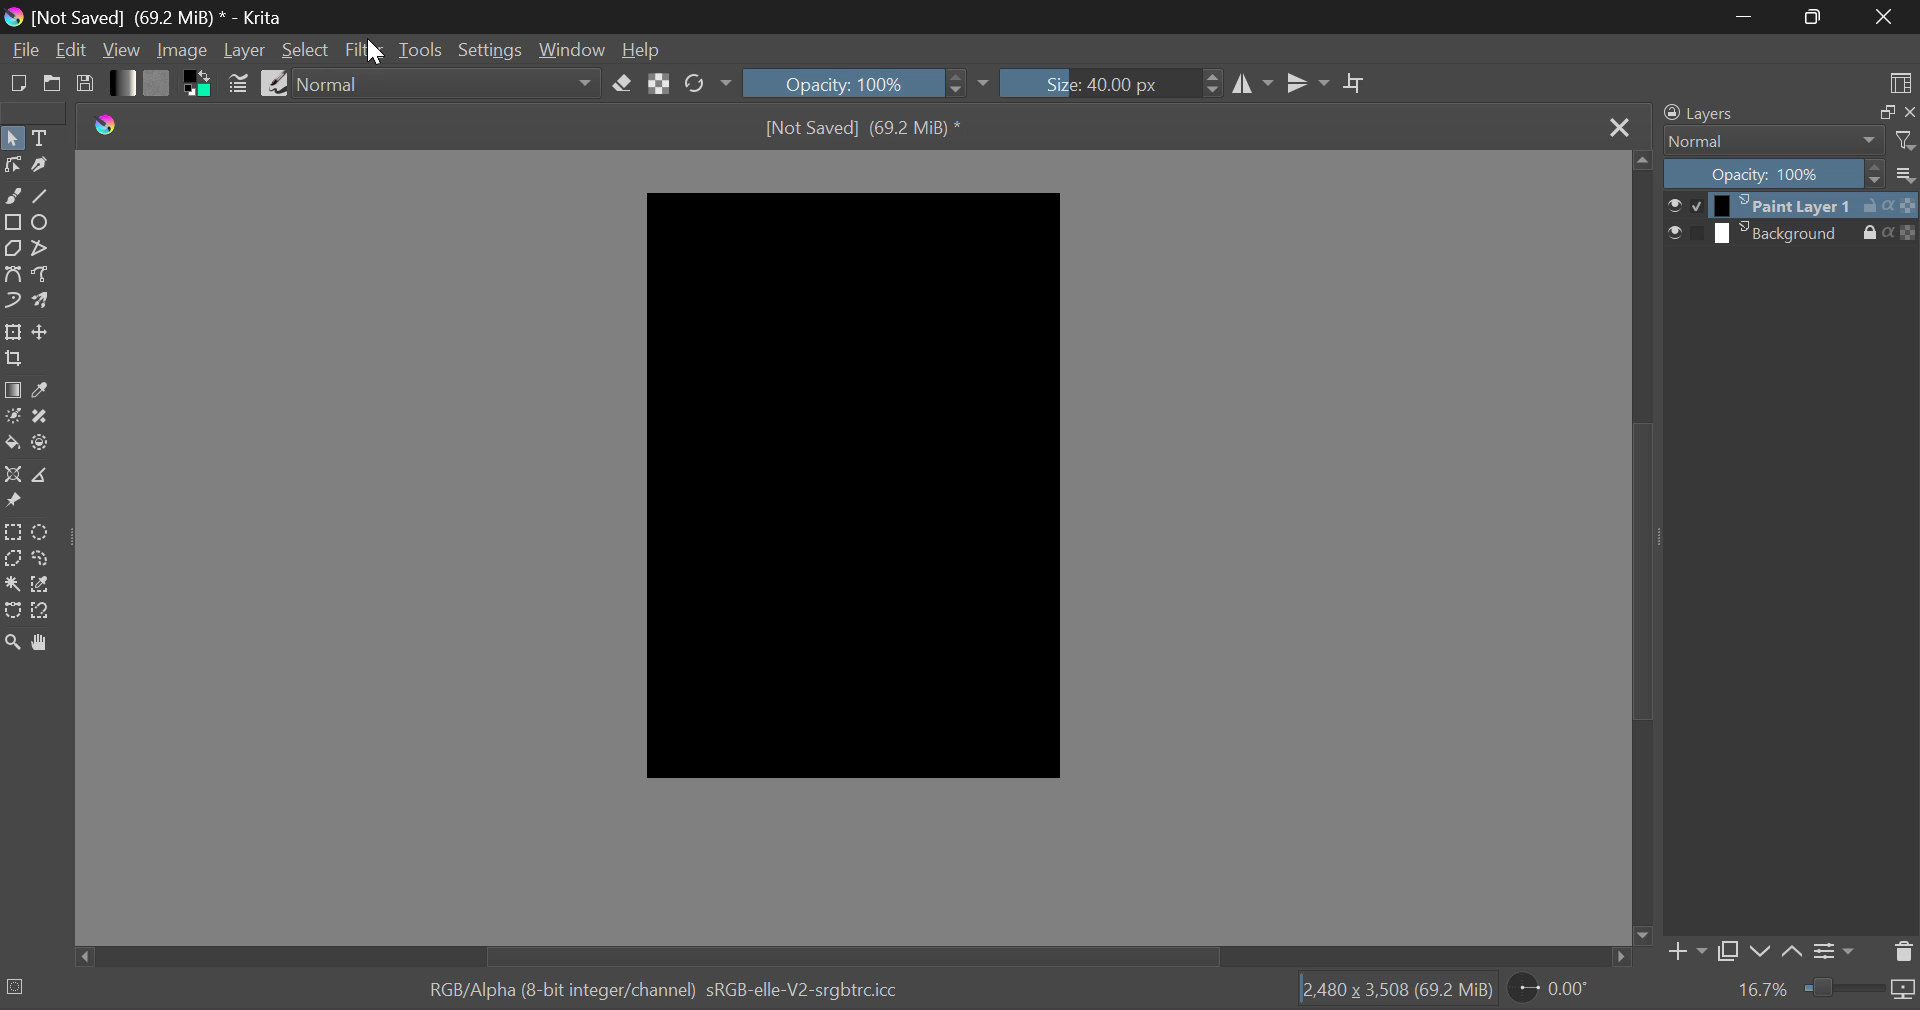  What do you see at coordinates (12, 442) in the screenshot?
I see `Fill` at bounding box center [12, 442].